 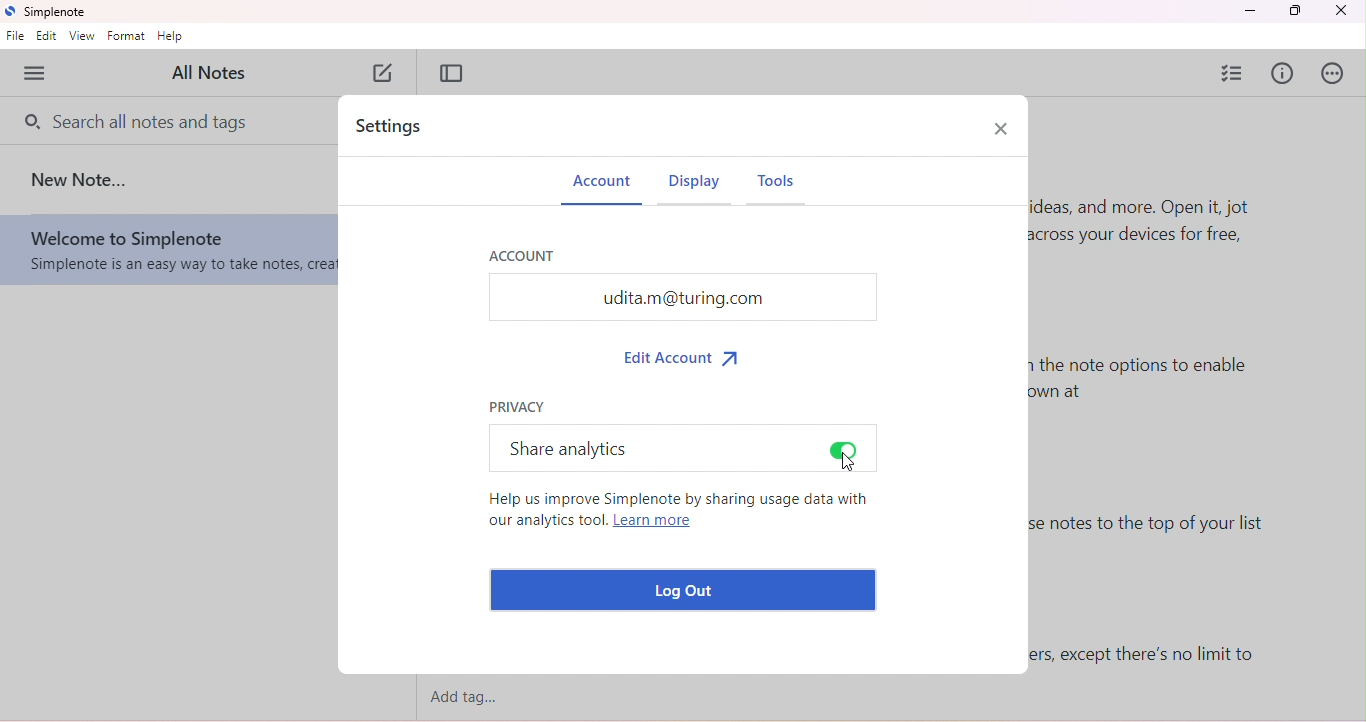 I want to click on text on tags, so click(x=1149, y=655).